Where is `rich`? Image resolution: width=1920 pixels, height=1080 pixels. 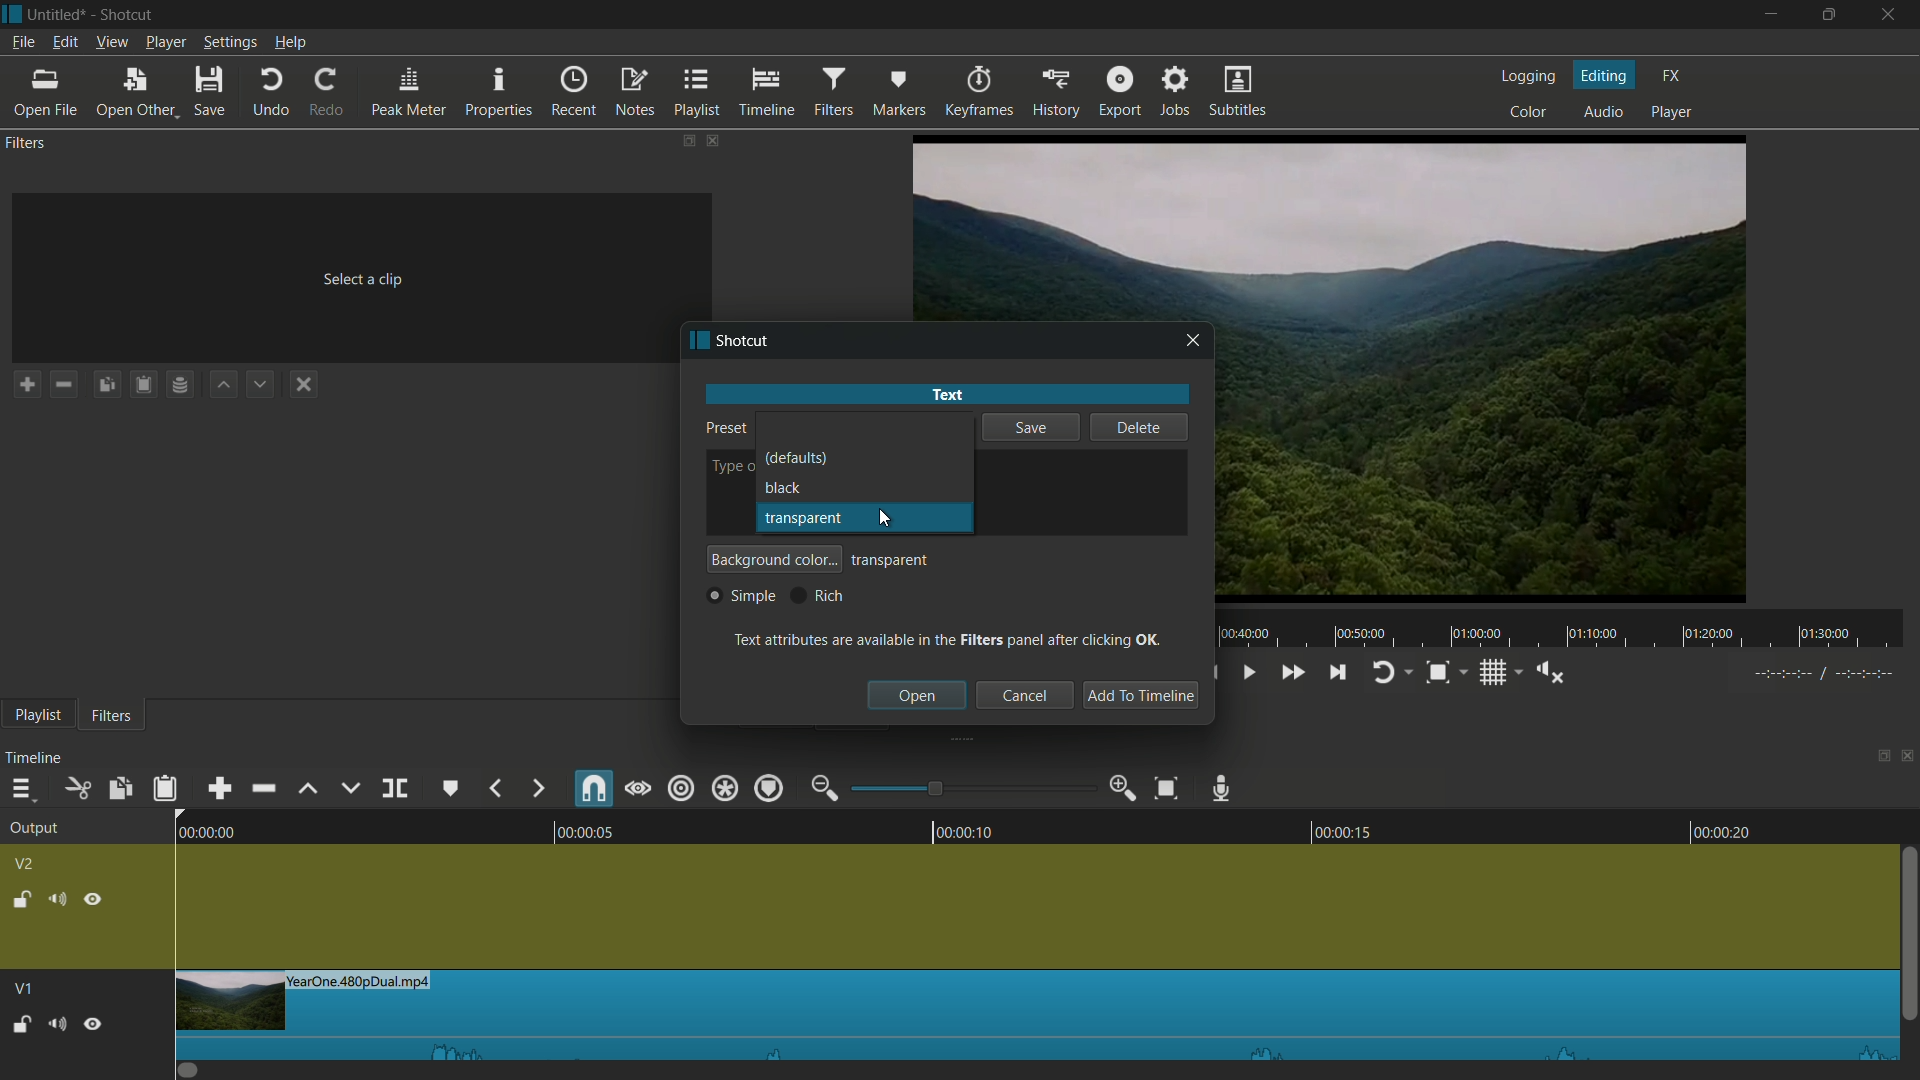
rich is located at coordinates (816, 595).